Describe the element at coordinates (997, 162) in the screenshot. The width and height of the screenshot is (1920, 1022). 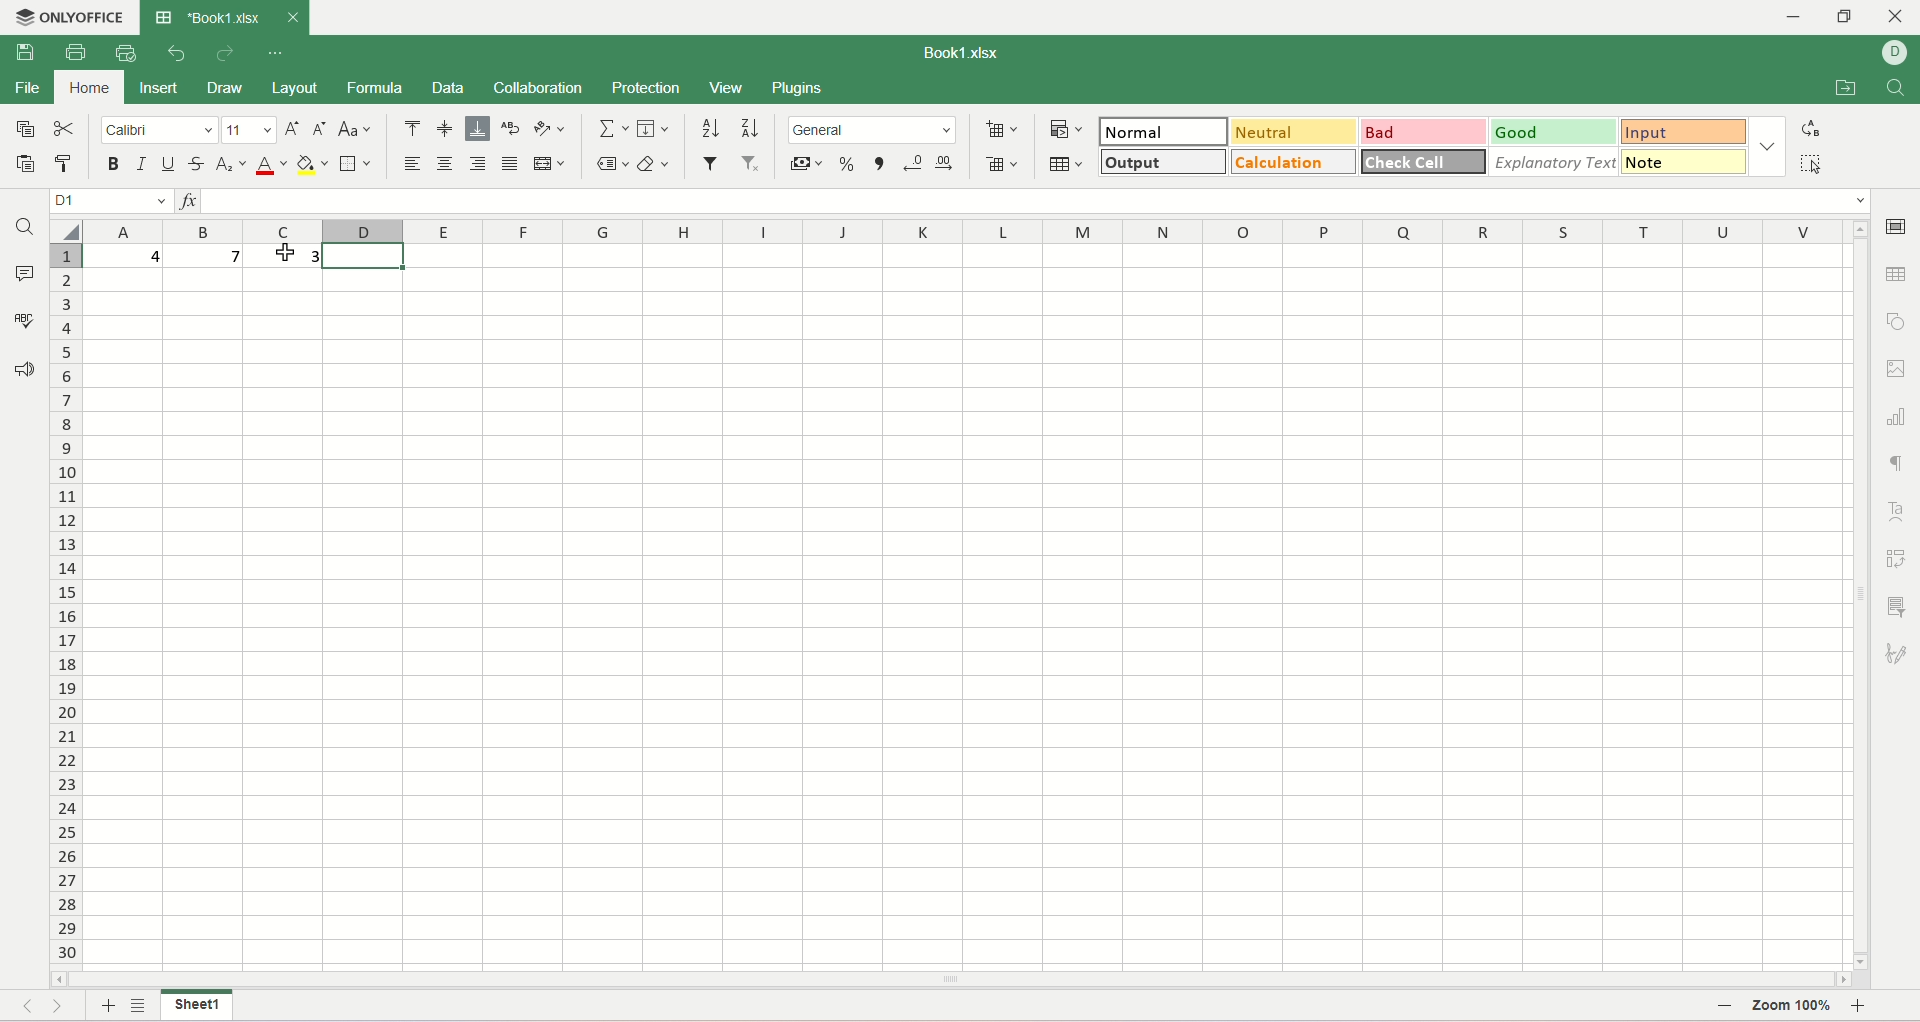
I see `remove cell` at that location.